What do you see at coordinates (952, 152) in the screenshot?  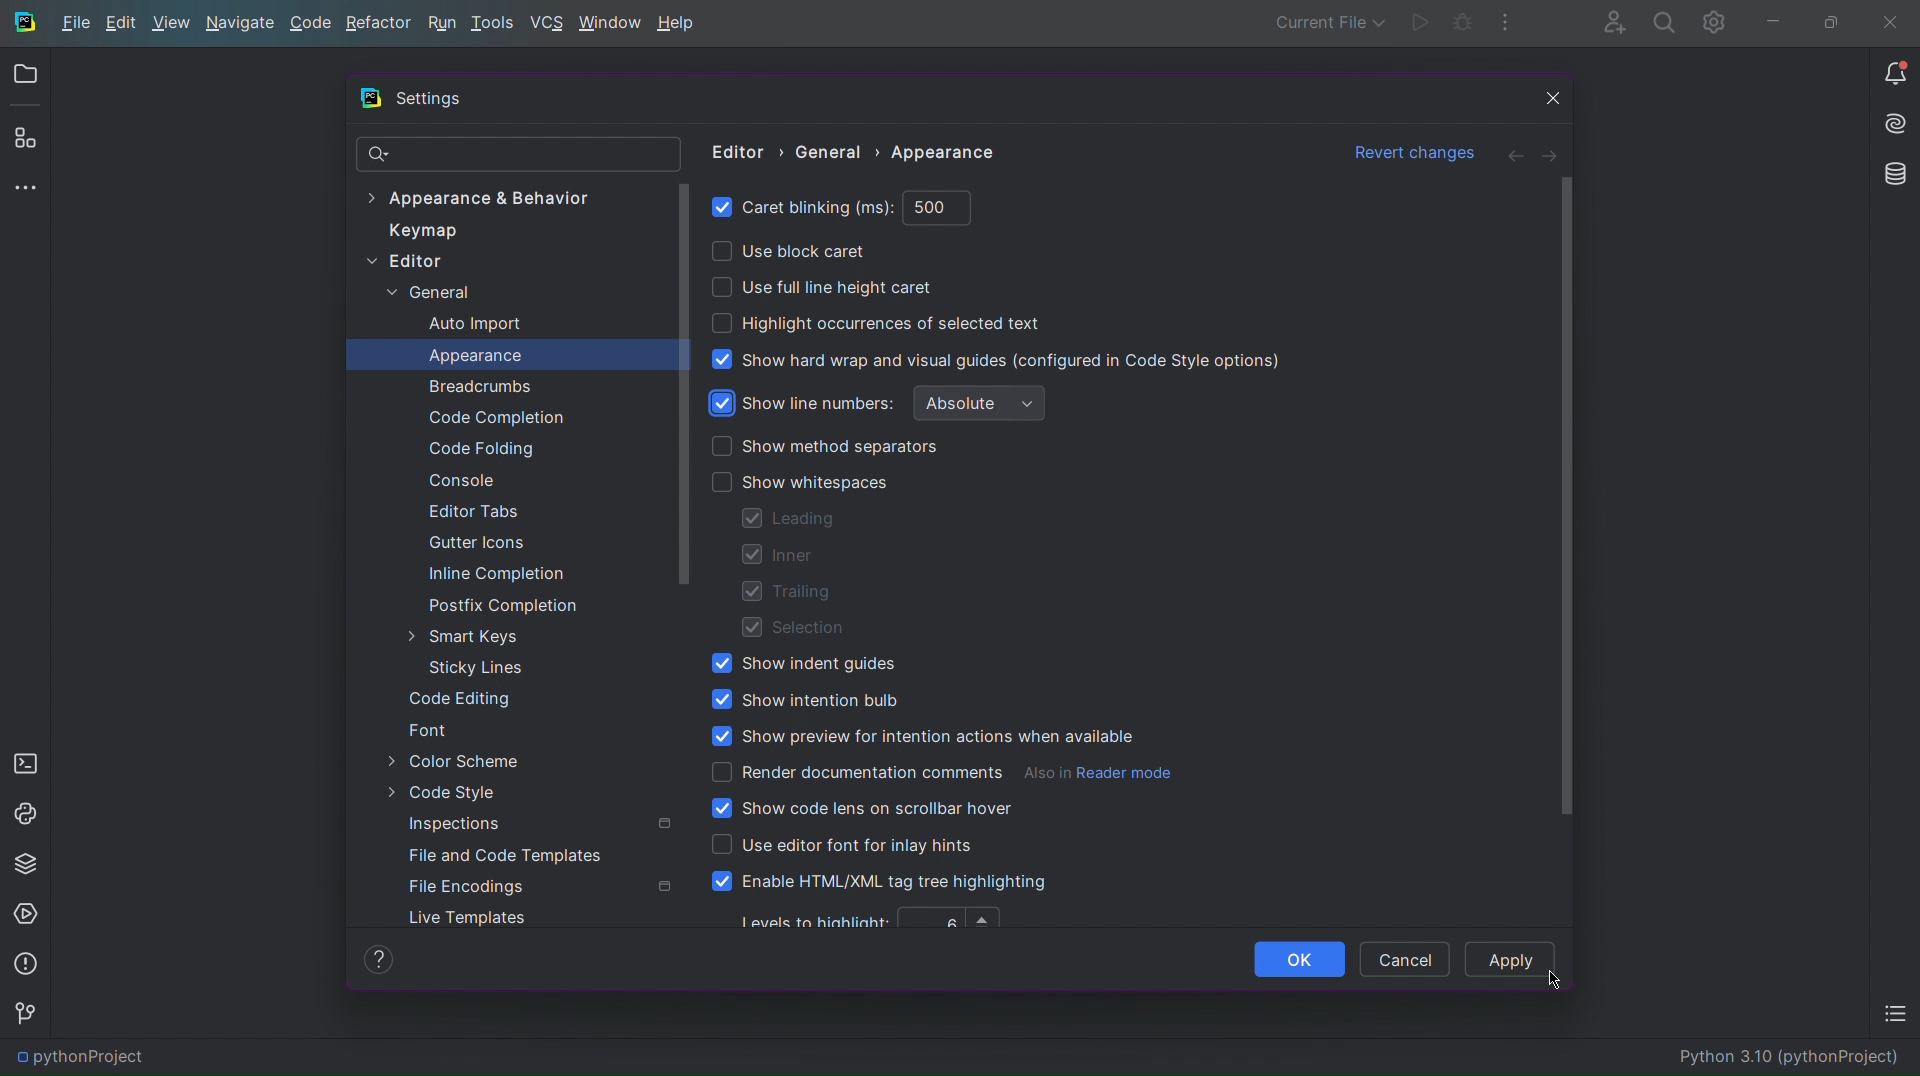 I see `Appearance` at bounding box center [952, 152].